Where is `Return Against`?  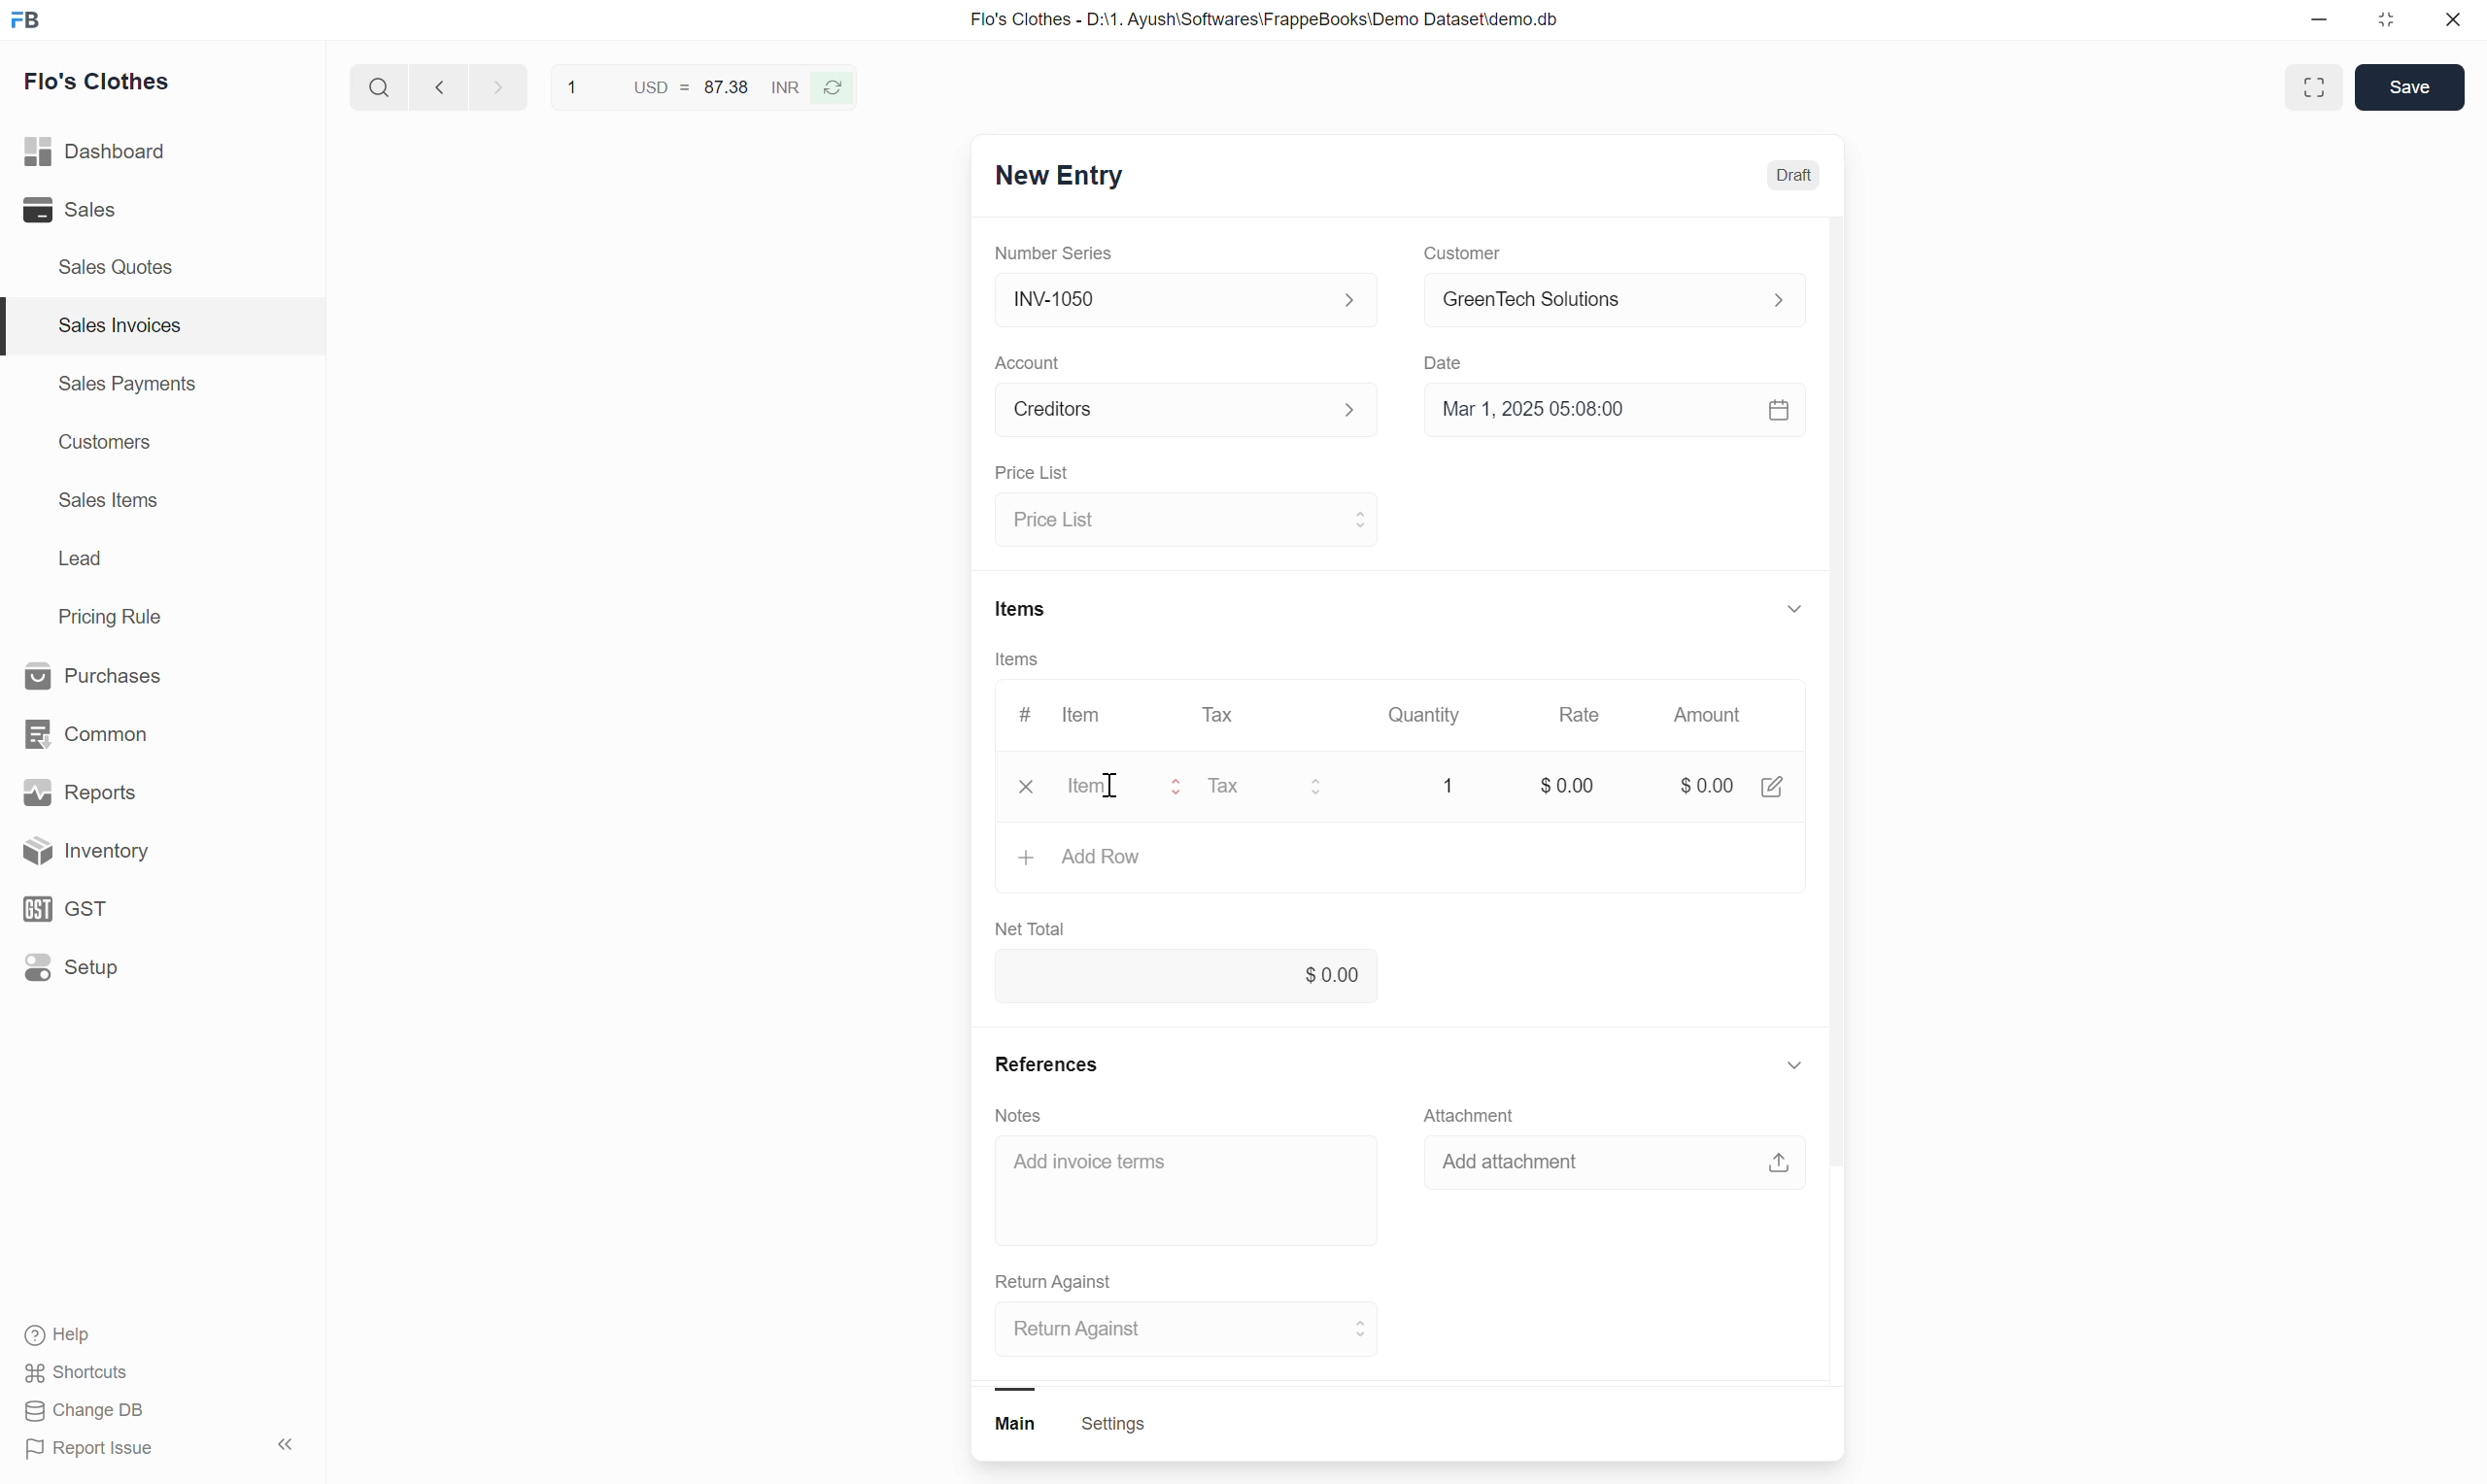 Return Against is located at coordinates (1069, 1280).